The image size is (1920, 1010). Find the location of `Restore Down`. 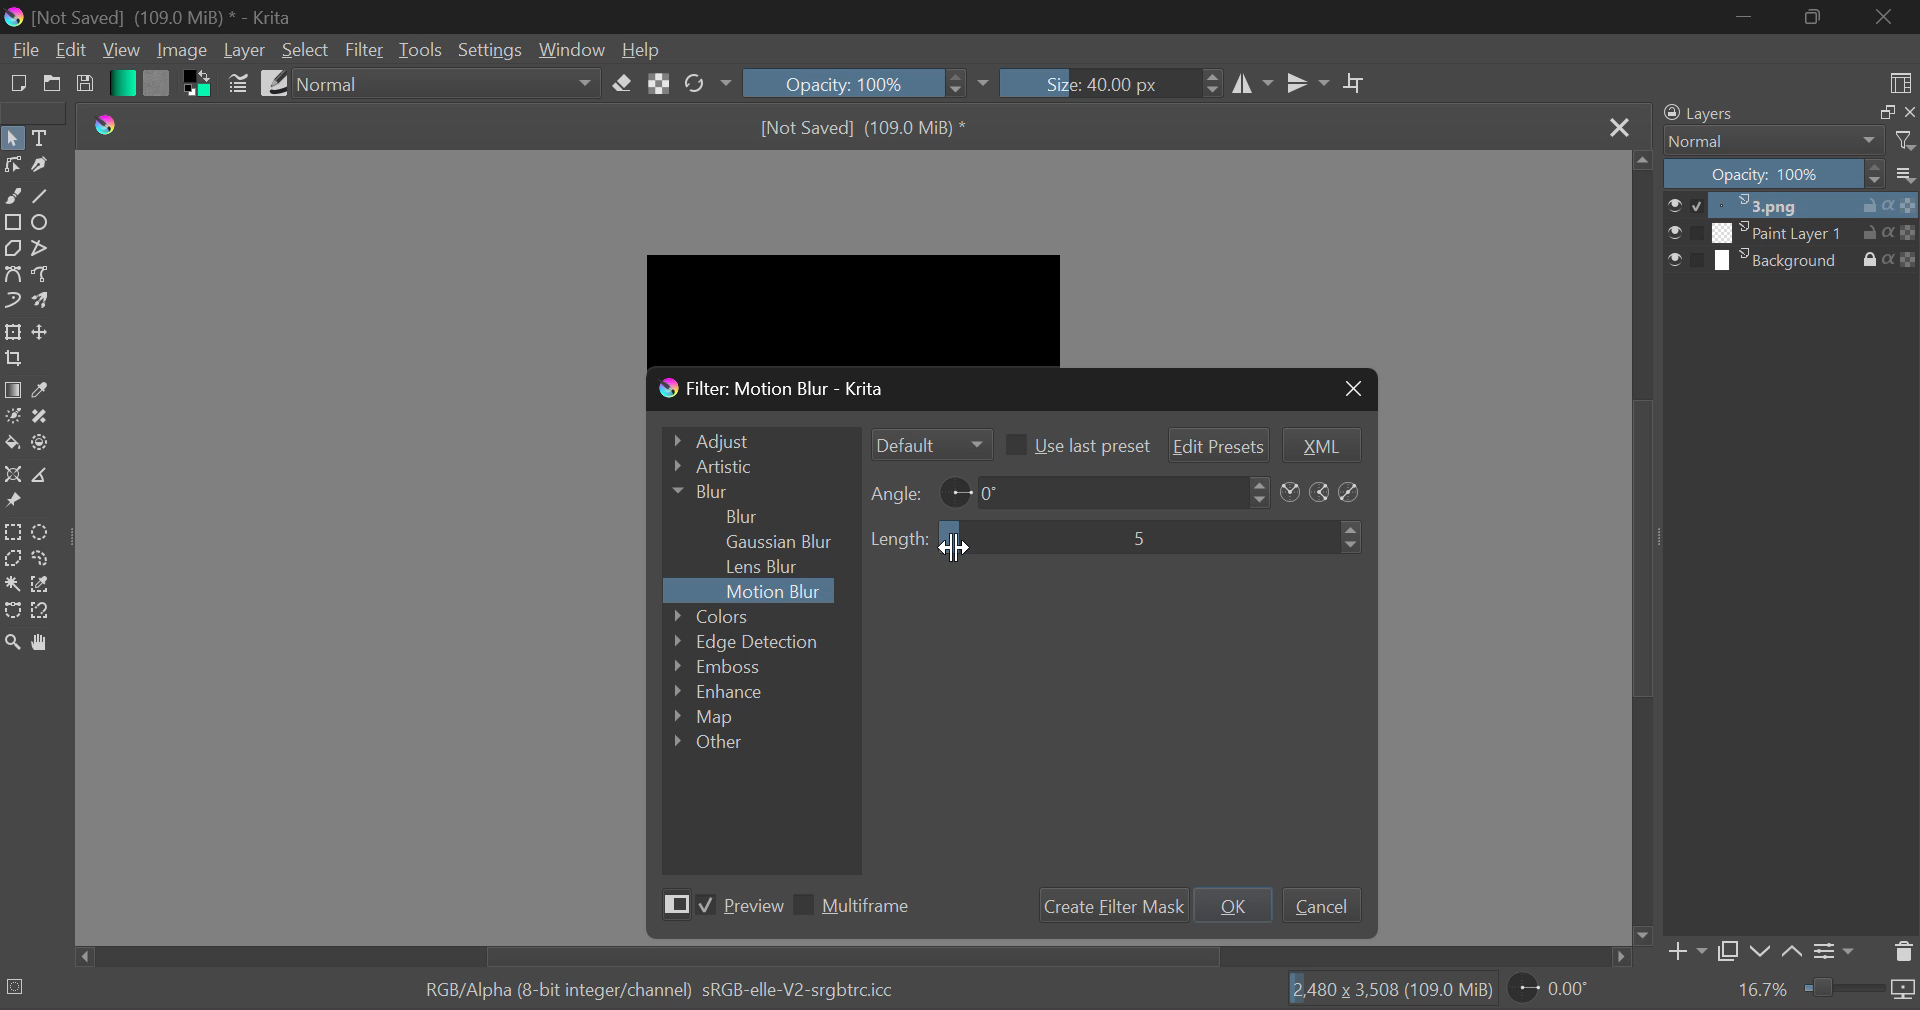

Restore Down is located at coordinates (1744, 17).